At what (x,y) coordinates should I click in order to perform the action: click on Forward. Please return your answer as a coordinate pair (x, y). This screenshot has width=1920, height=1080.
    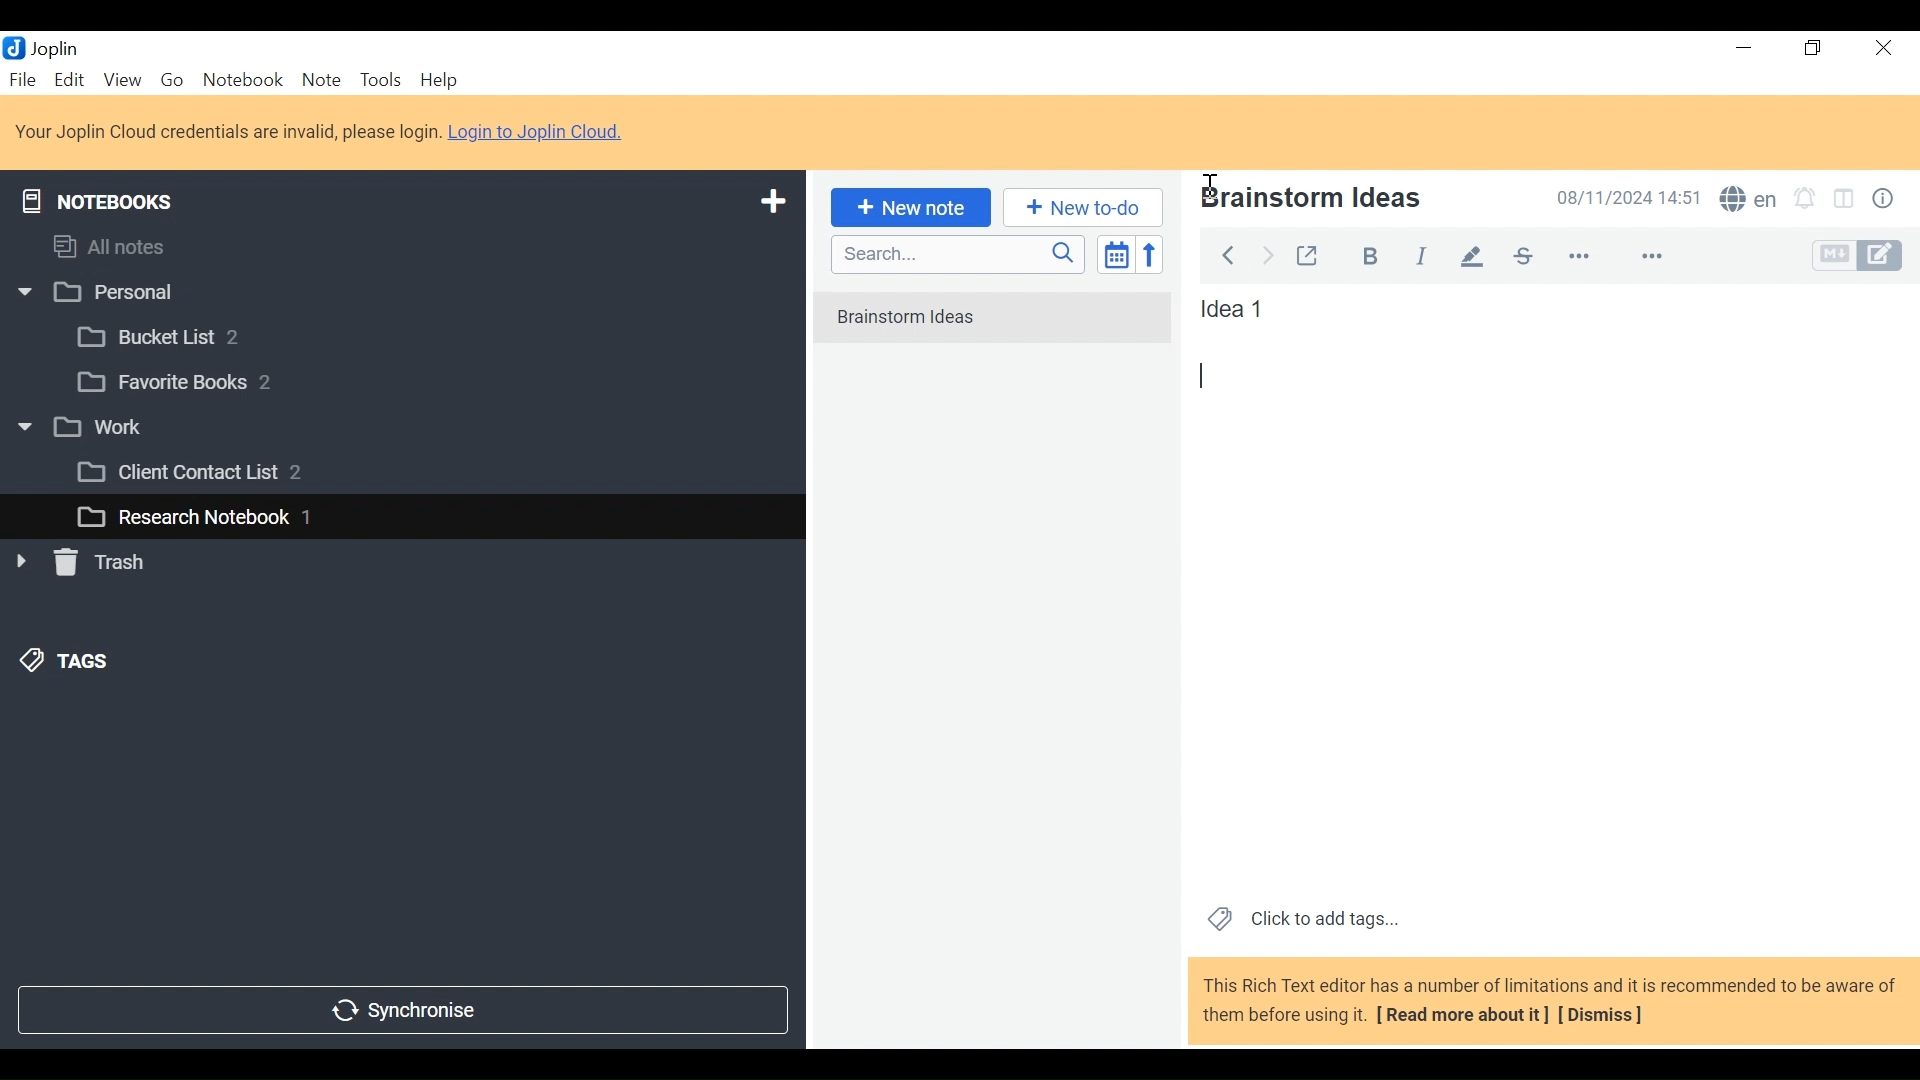
    Looking at the image, I should click on (1269, 253).